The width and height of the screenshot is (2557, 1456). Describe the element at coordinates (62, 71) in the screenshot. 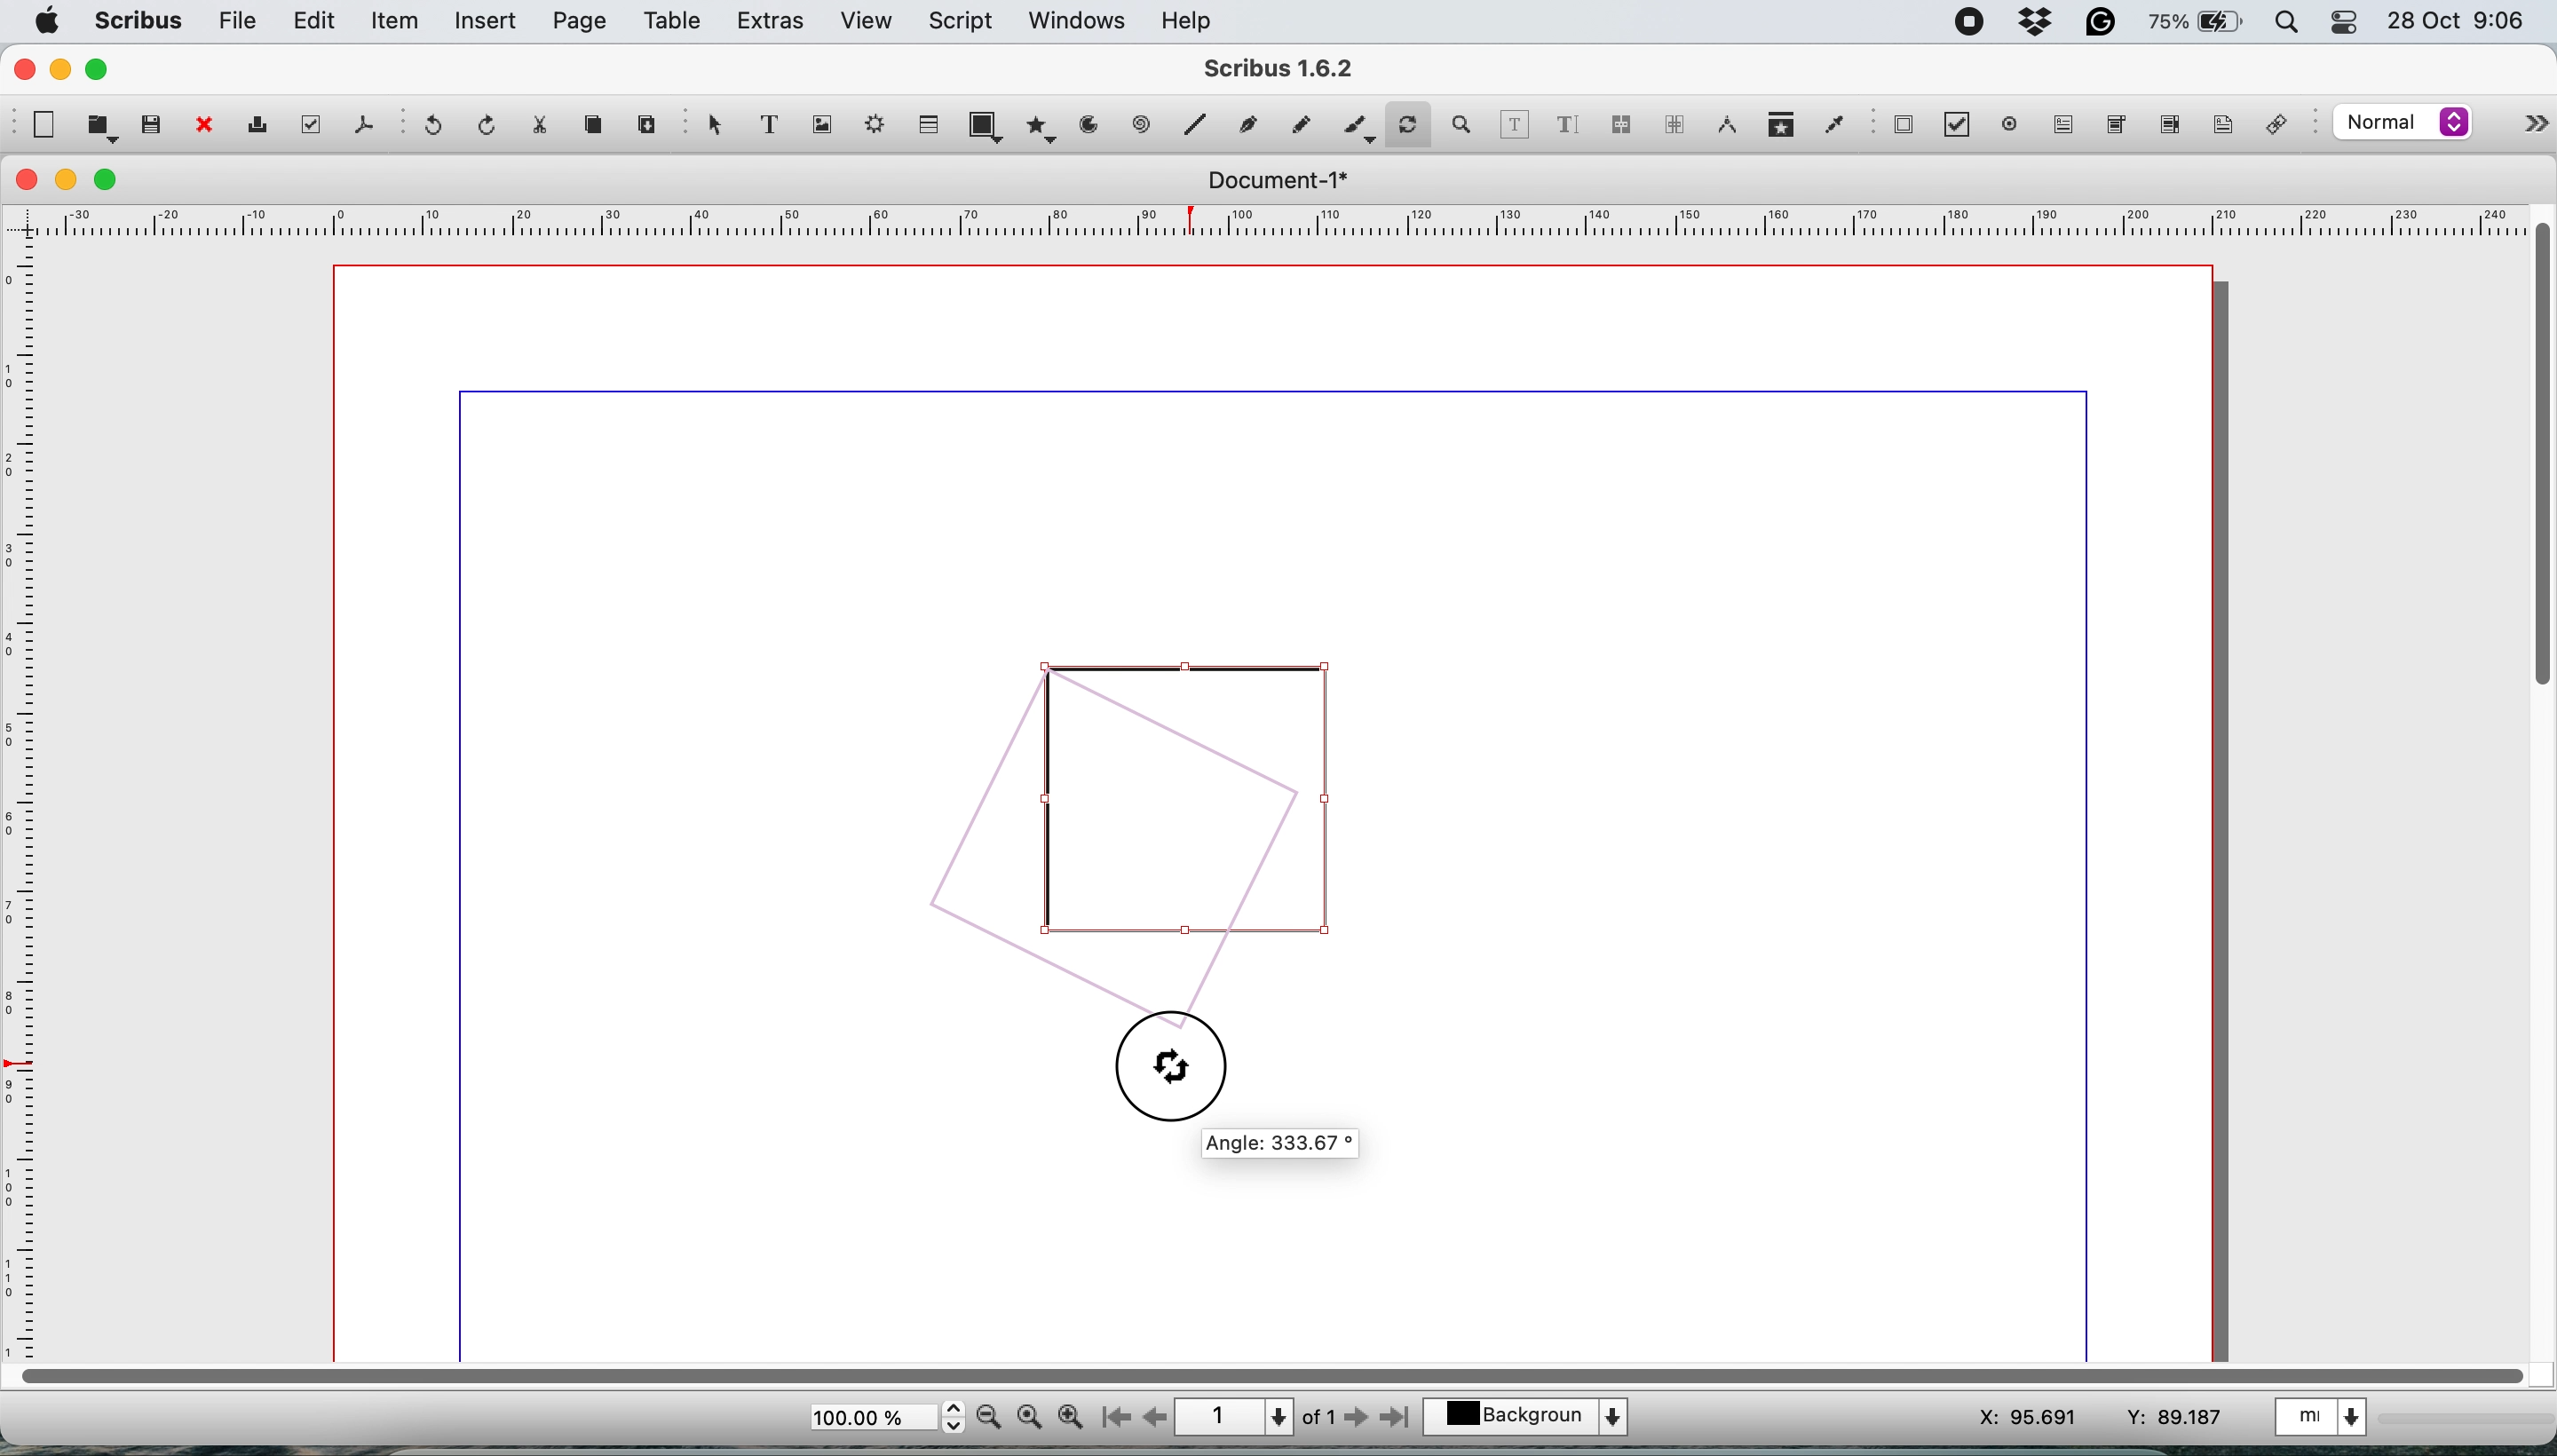

I see `minimise` at that location.